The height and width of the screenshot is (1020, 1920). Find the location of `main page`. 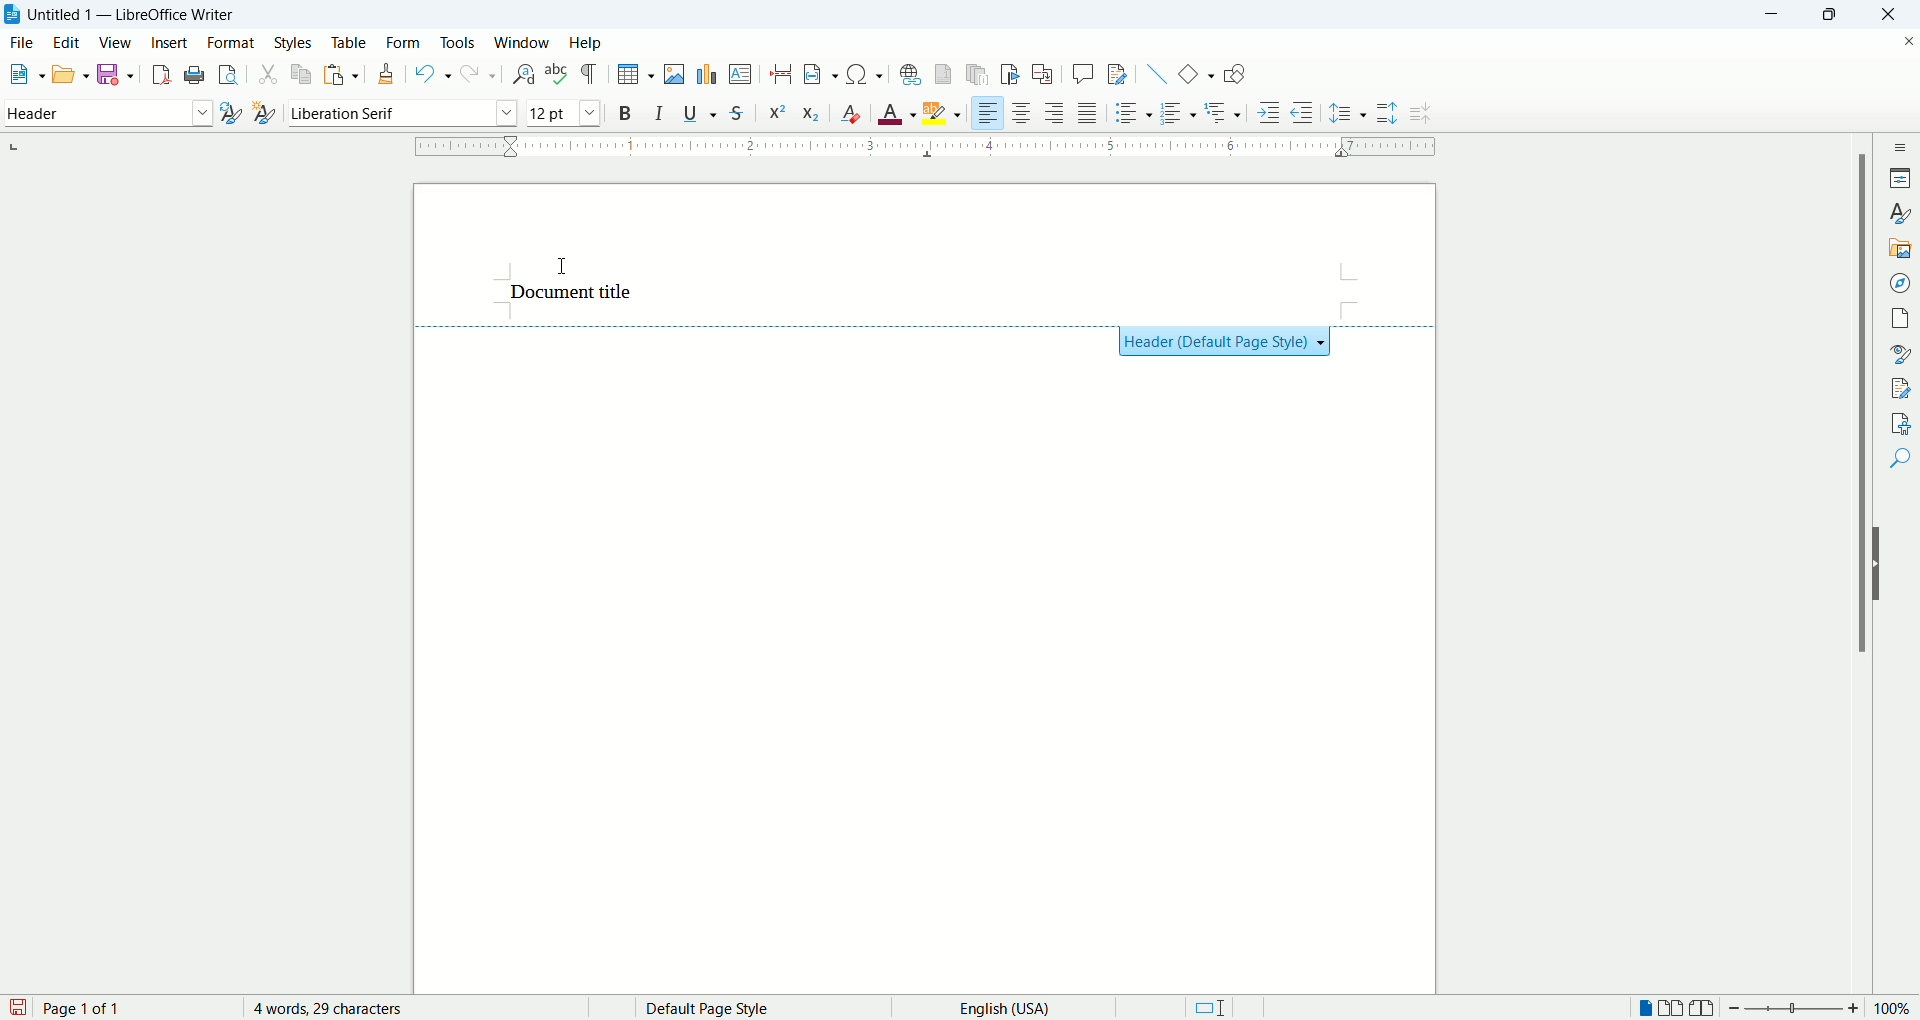

main page is located at coordinates (923, 675).